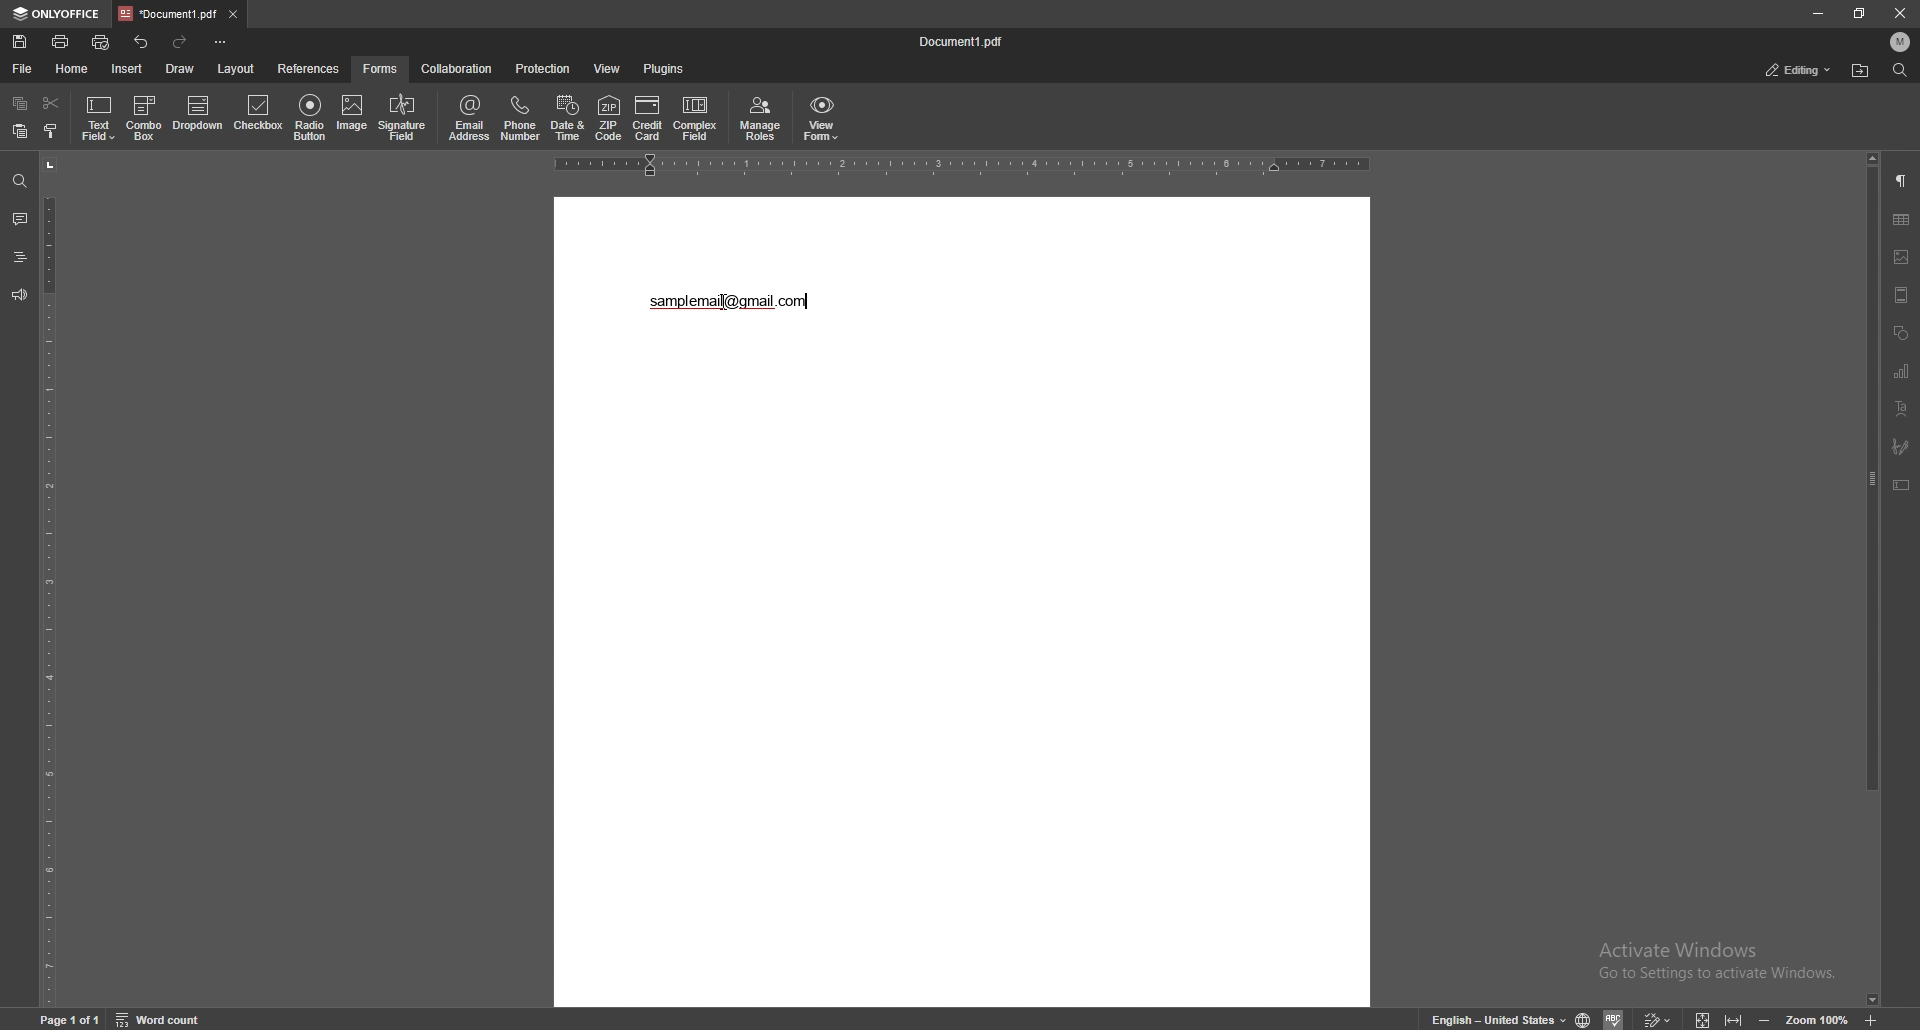 This screenshot has width=1920, height=1030. Describe the element at coordinates (647, 118) in the screenshot. I see `credit card` at that location.